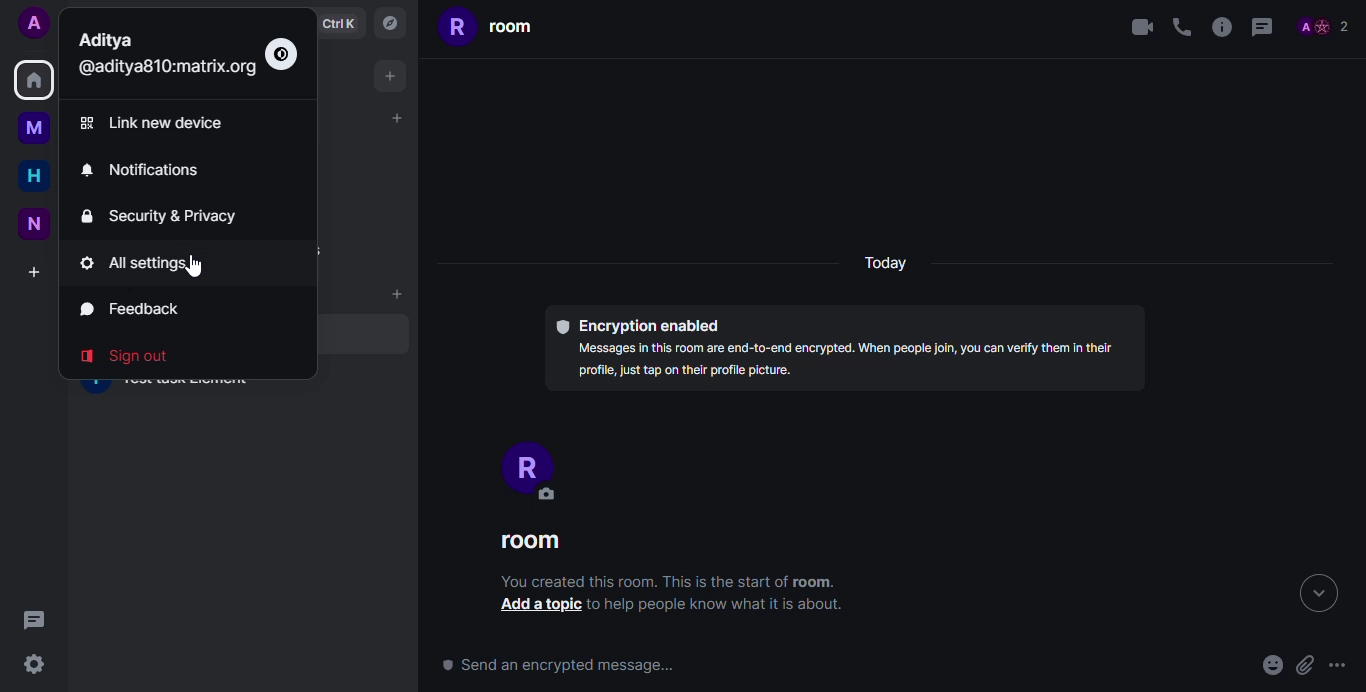  Describe the element at coordinates (38, 223) in the screenshot. I see `new` at that location.